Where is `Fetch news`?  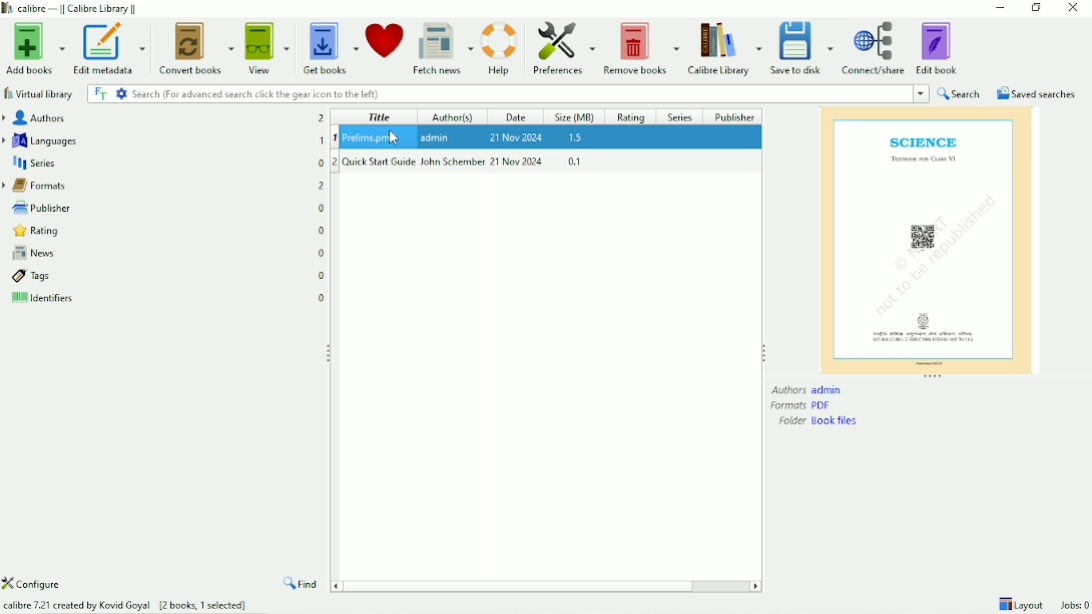 Fetch news is located at coordinates (442, 49).